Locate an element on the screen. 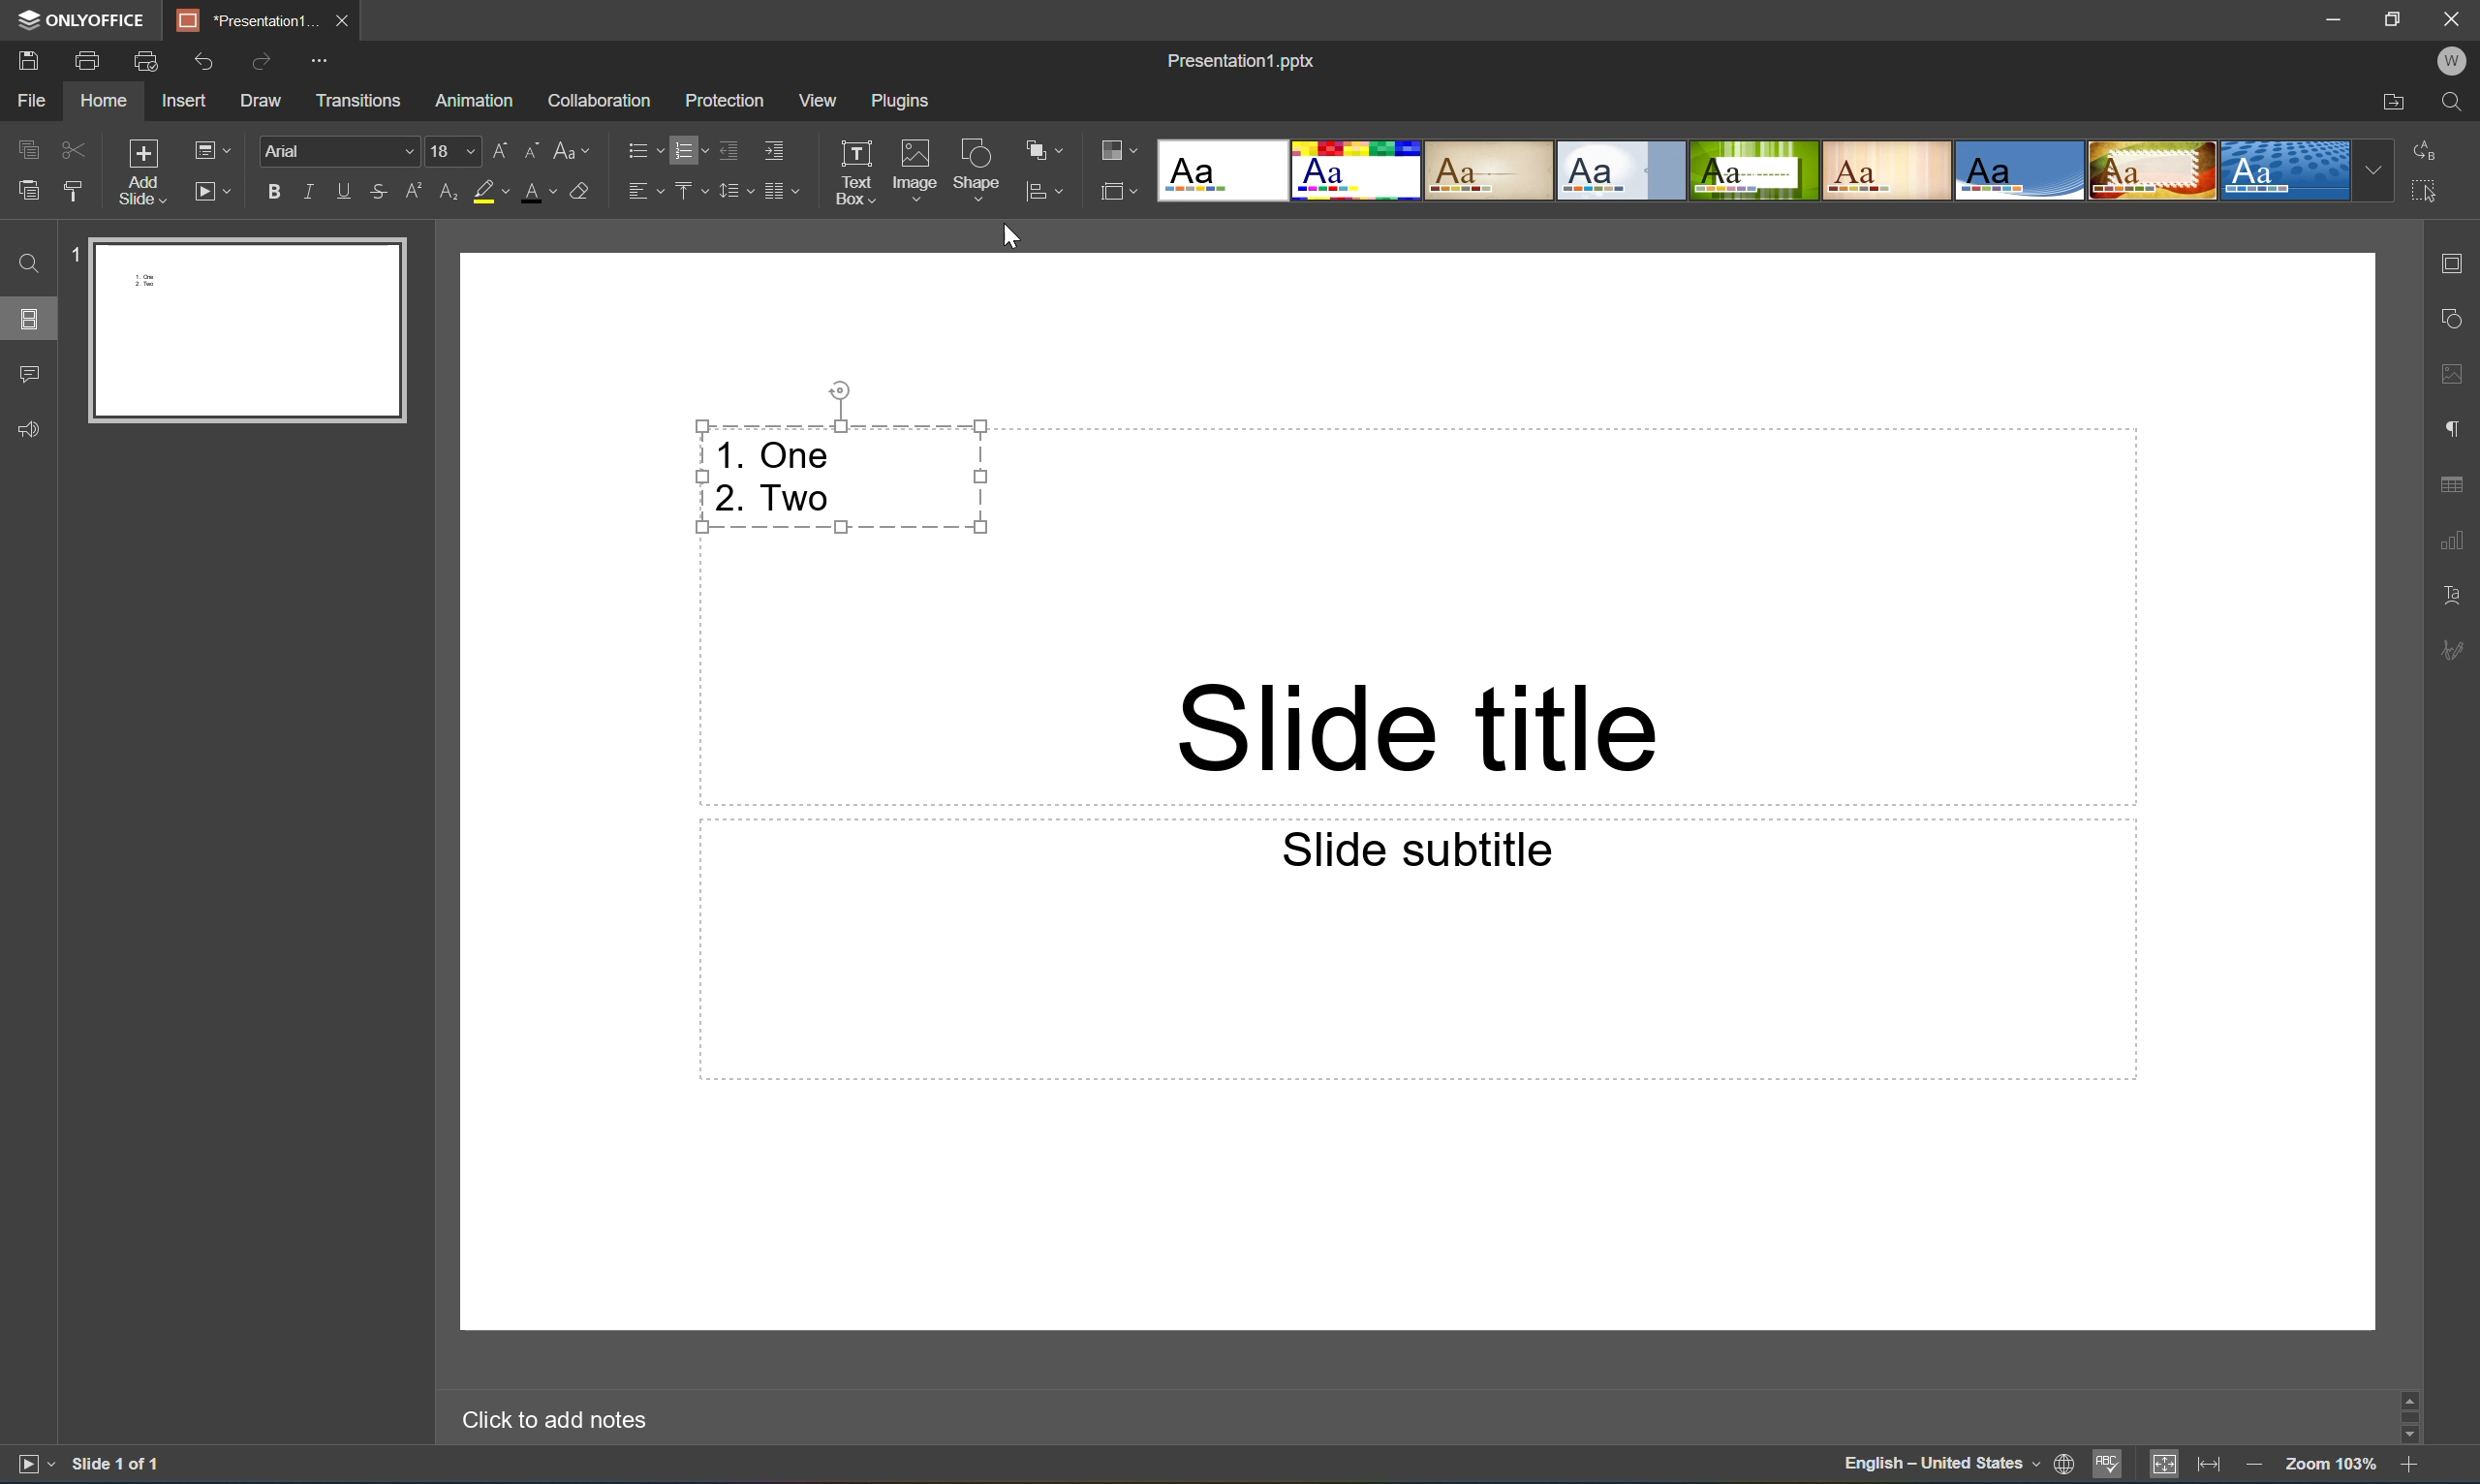  Decrease indent is located at coordinates (732, 152).